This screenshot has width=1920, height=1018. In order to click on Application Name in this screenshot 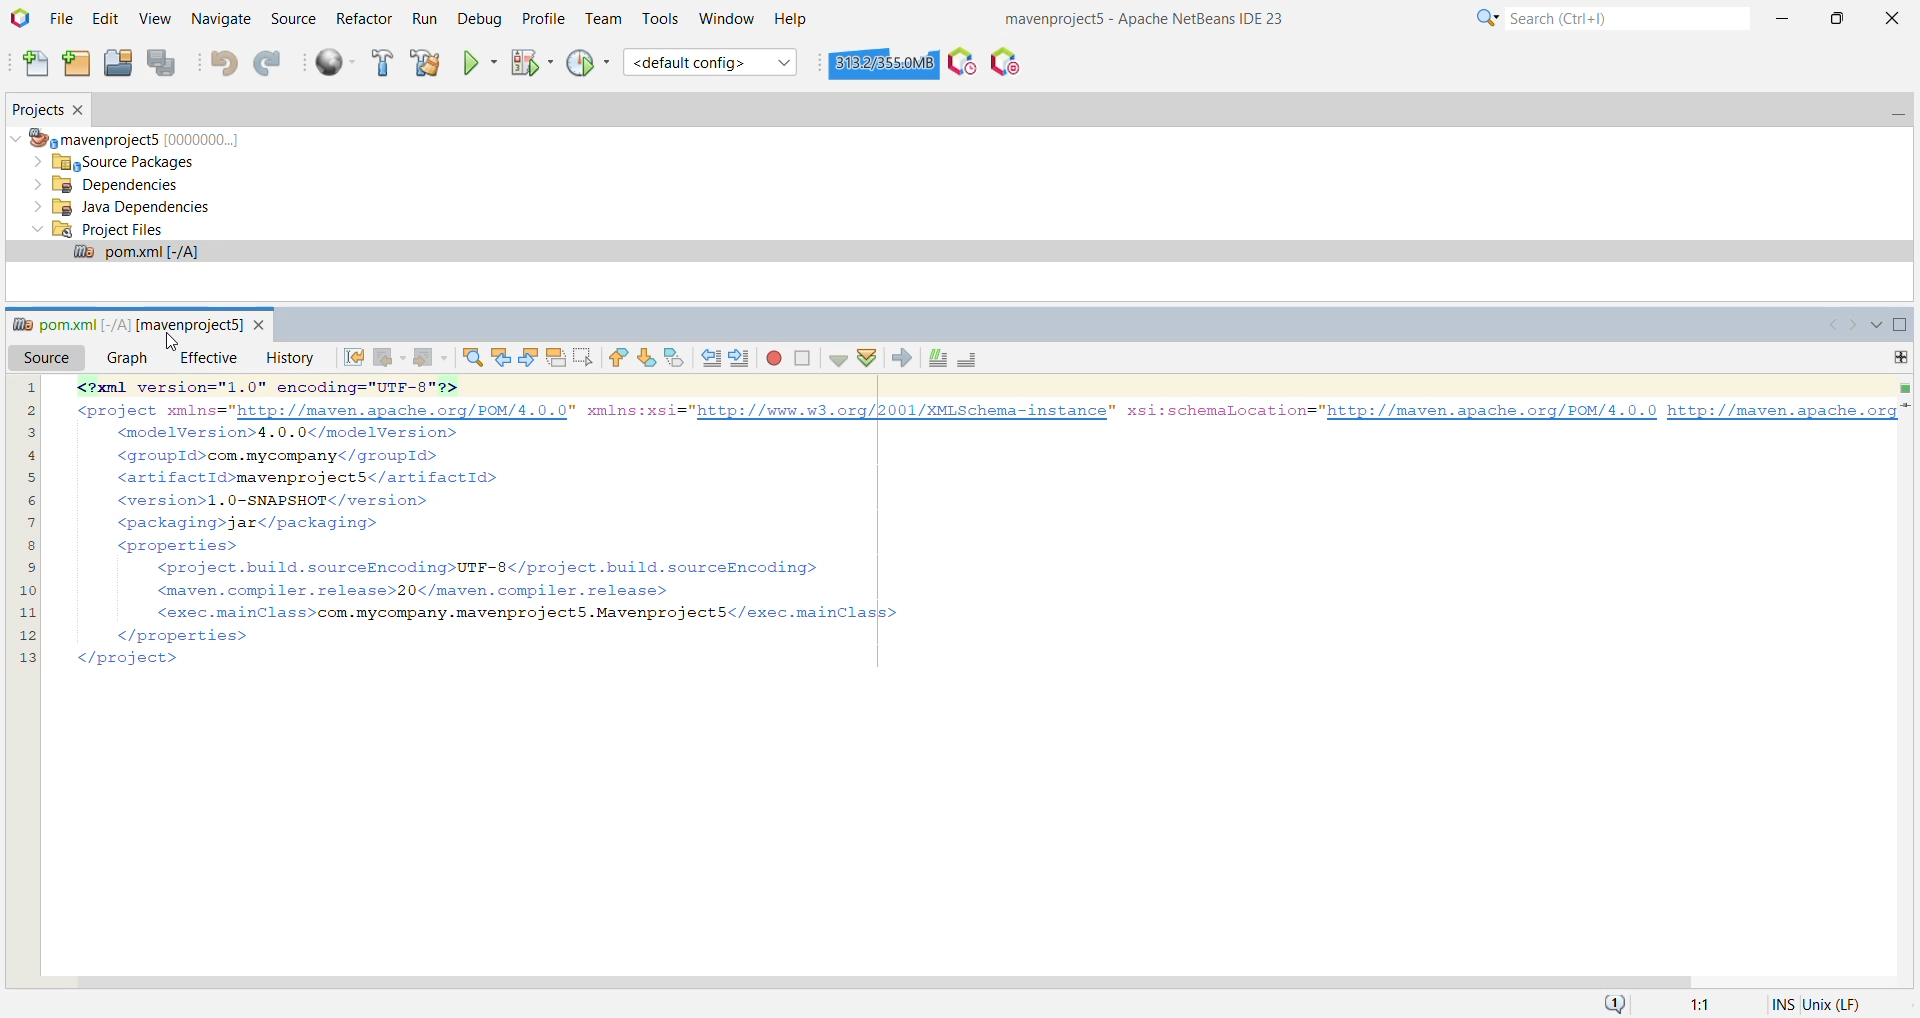, I will do `click(1155, 17)`.